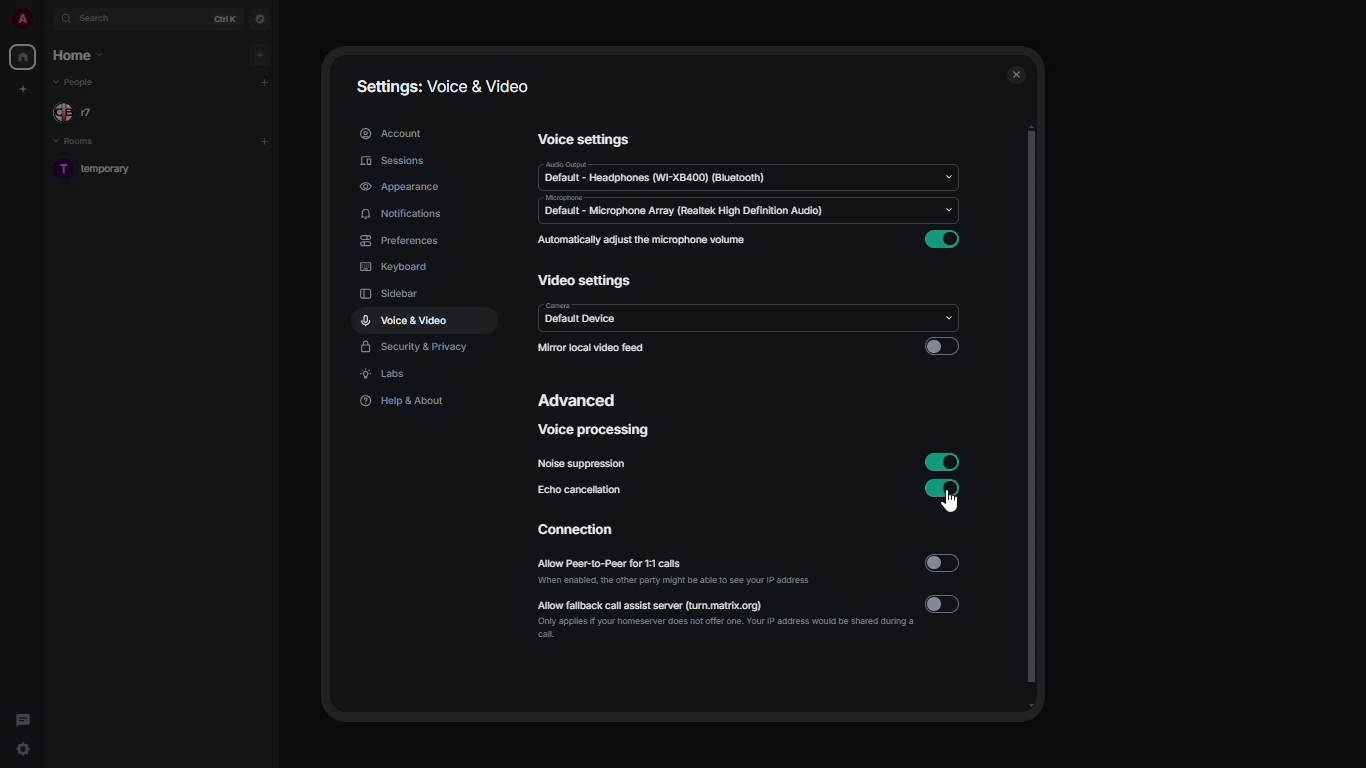 Image resolution: width=1366 pixels, height=768 pixels. Describe the element at coordinates (728, 618) in the screenshot. I see `allow fallback call assist server` at that location.